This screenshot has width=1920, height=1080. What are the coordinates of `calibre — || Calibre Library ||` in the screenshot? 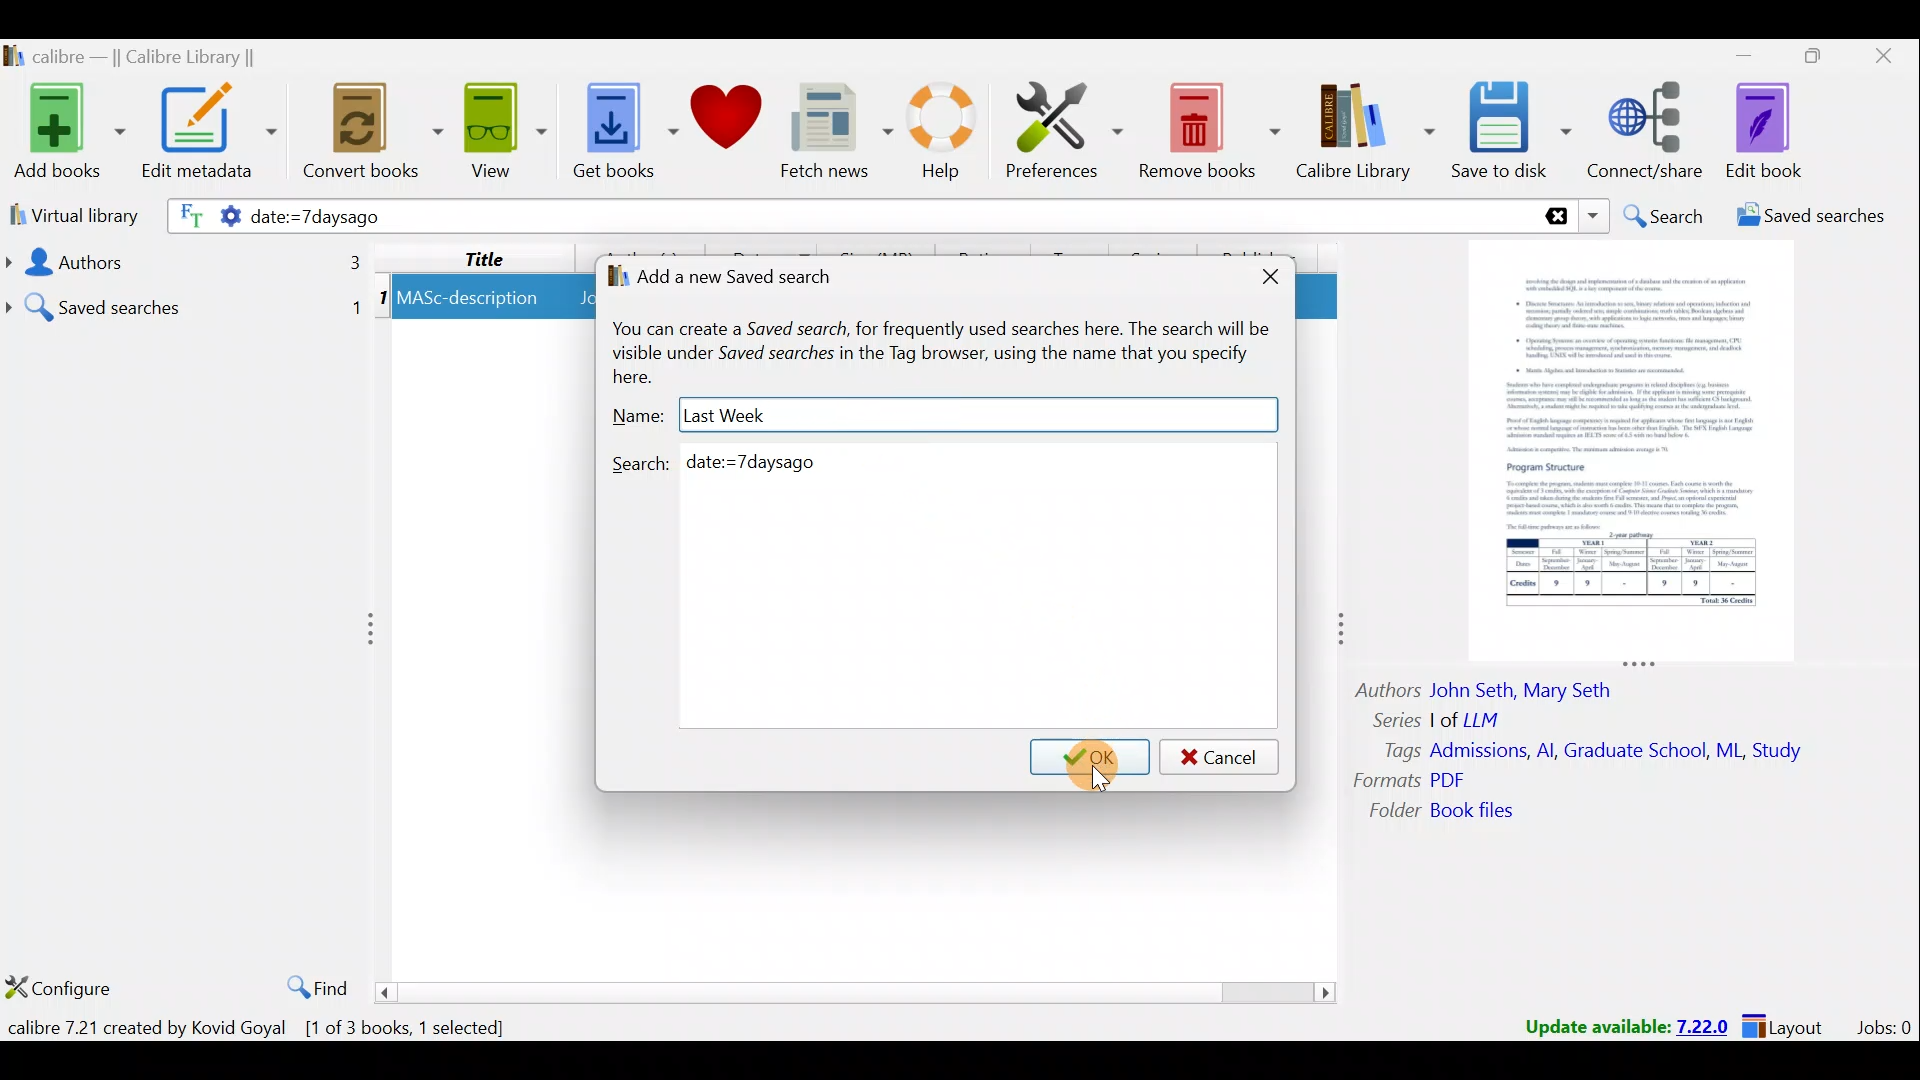 It's located at (156, 56).